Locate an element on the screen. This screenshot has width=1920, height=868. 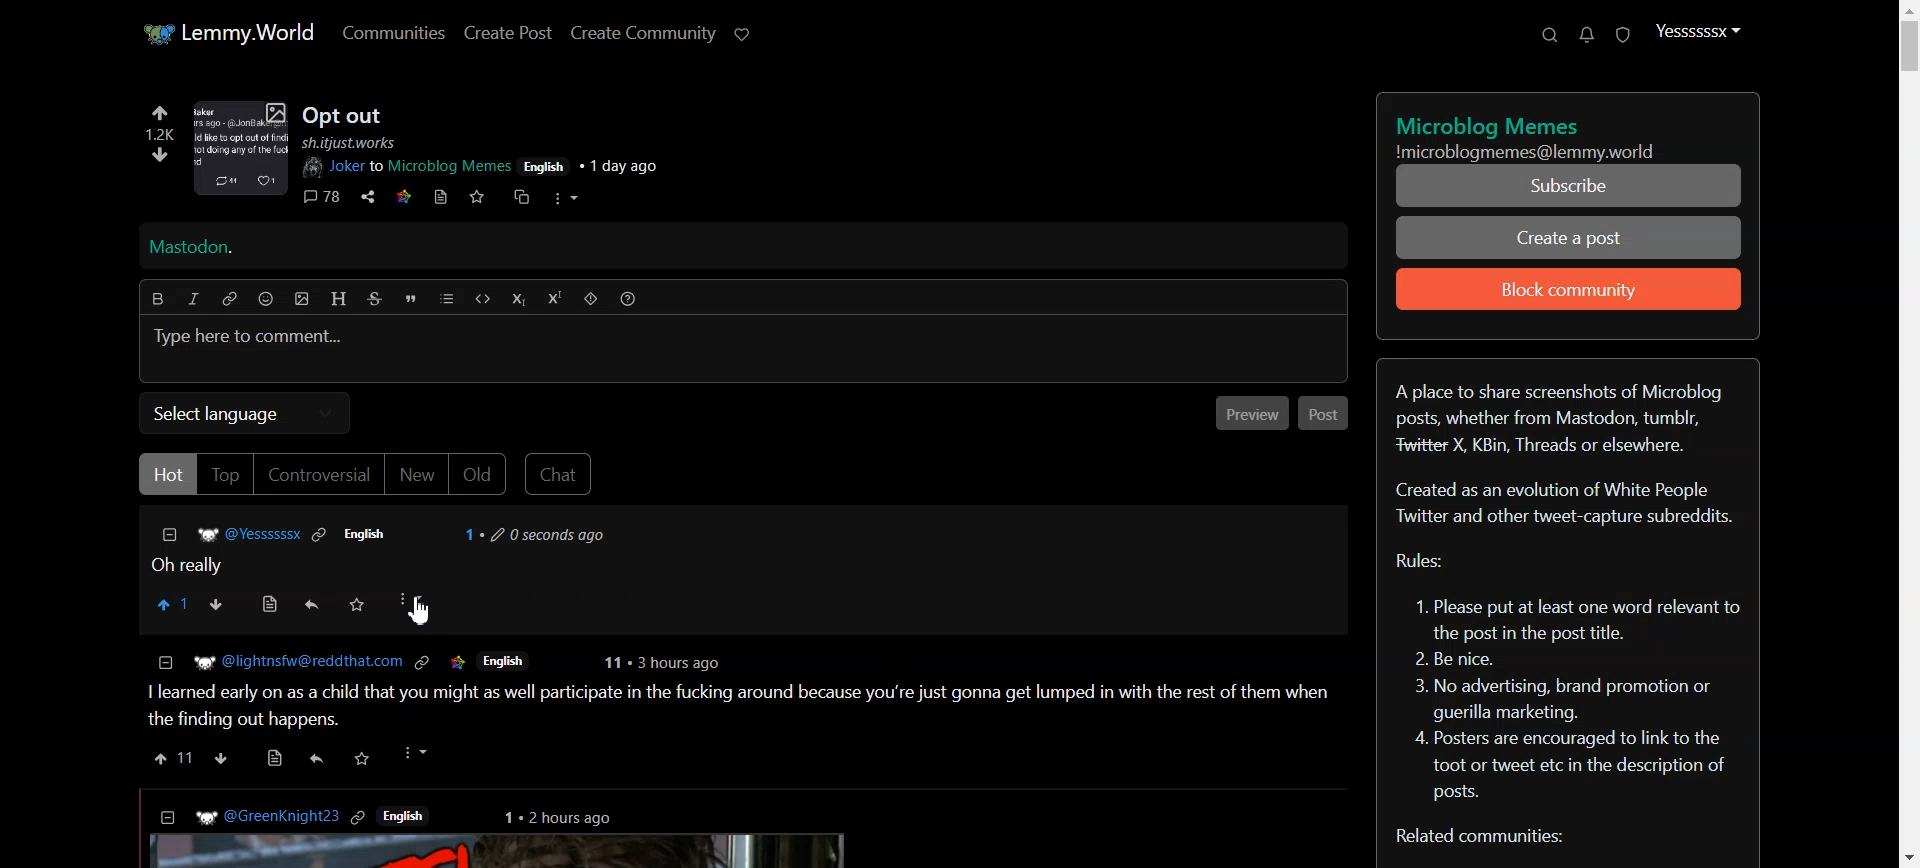
book mark is located at coordinates (440, 197).